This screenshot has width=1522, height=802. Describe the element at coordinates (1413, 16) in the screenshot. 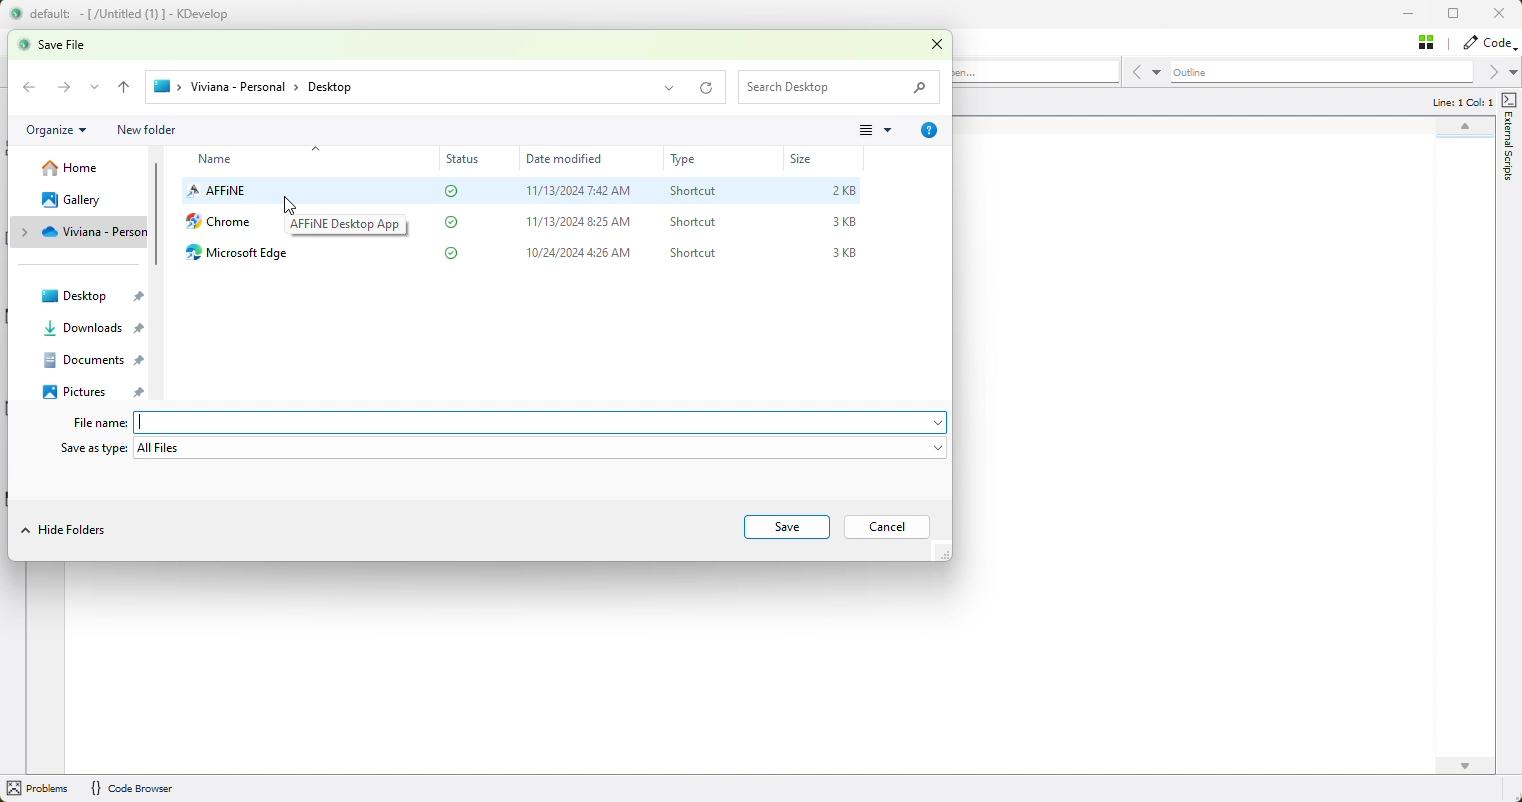

I see `minimise` at that location.